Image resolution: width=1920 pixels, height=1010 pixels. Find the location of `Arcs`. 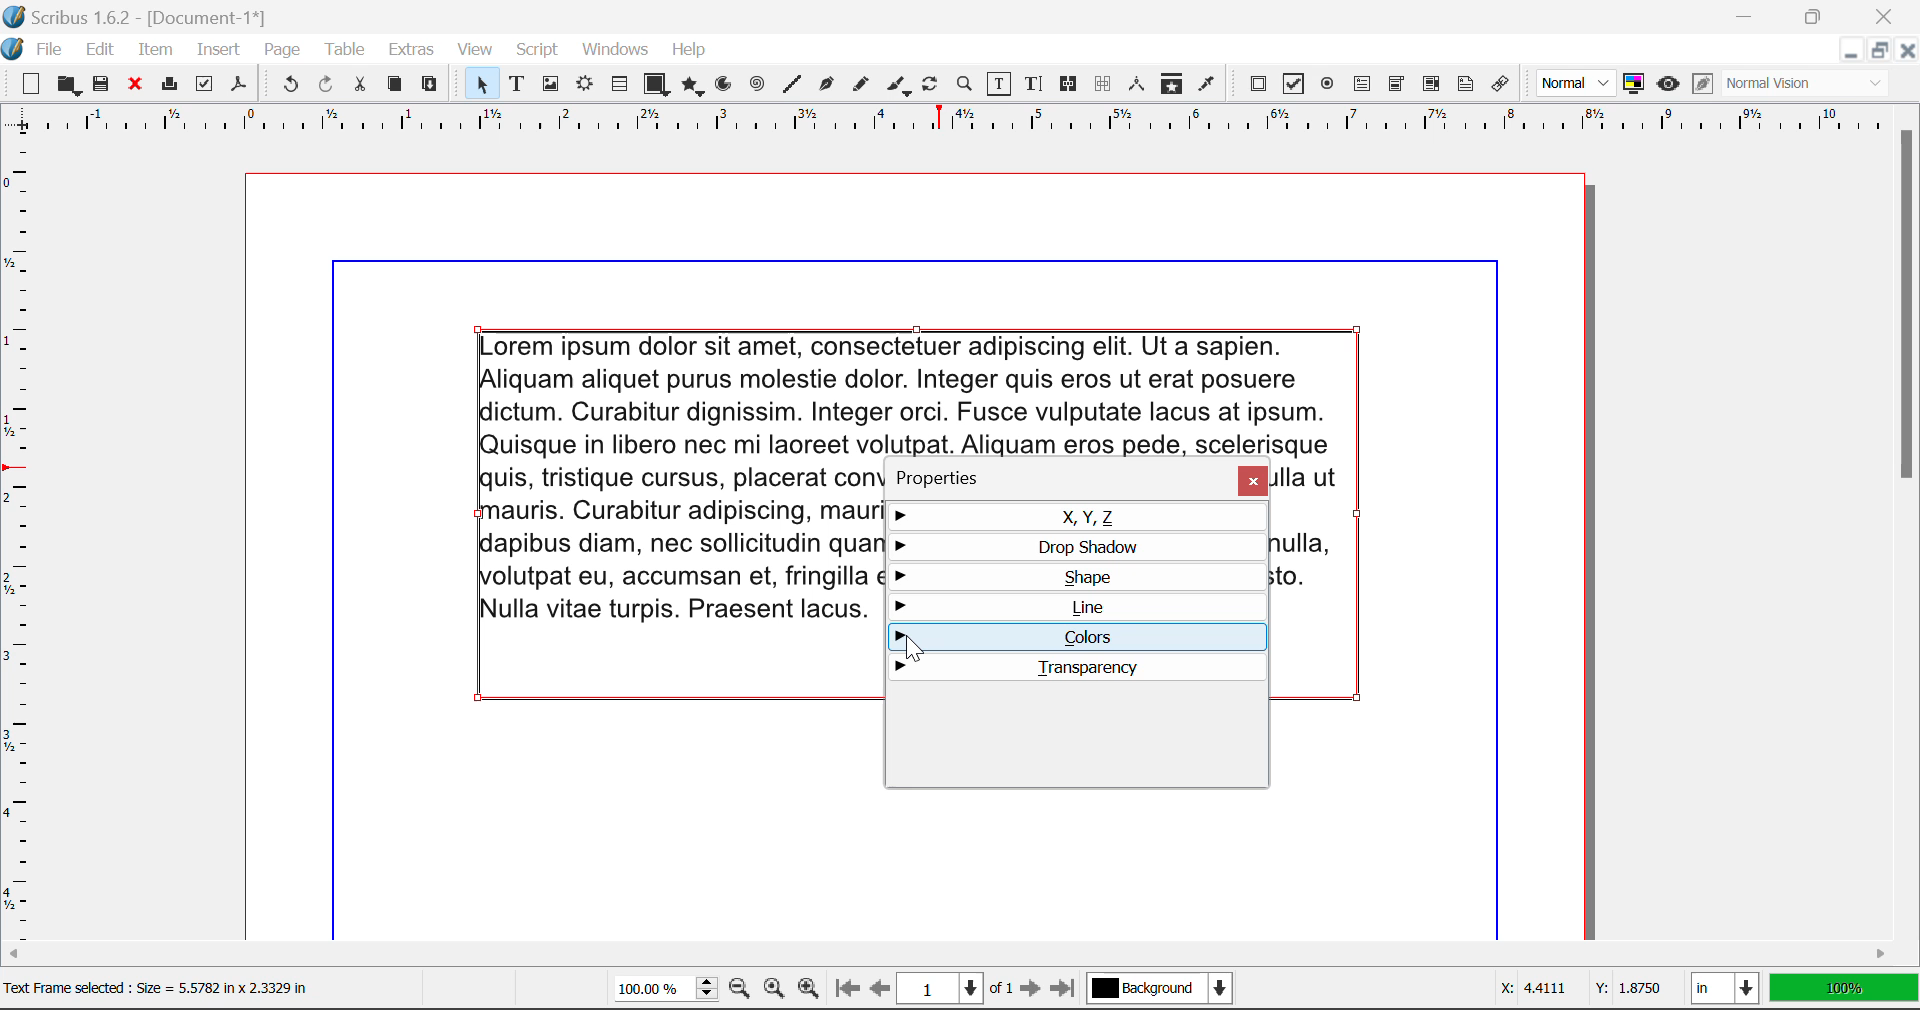

Arcs is located at coordinates (726, 89).